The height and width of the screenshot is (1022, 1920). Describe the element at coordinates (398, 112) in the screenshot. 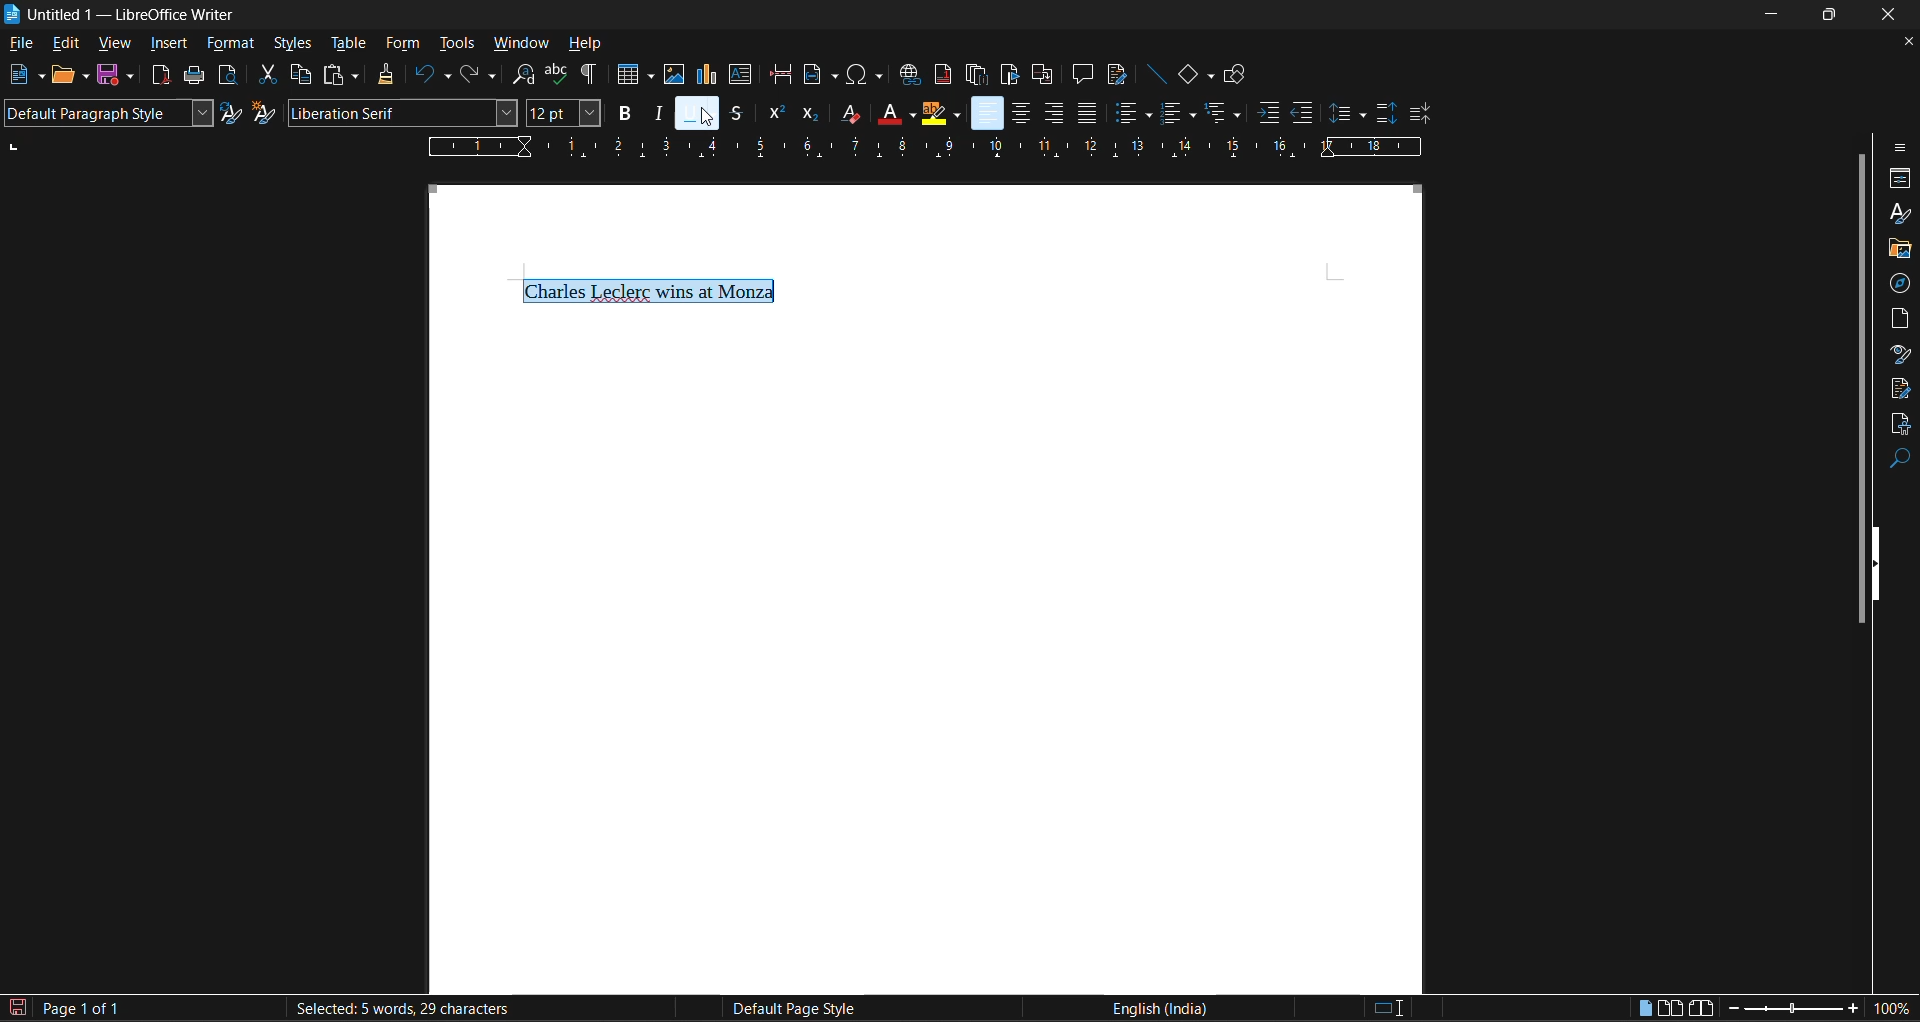

I see `font name` at that location.